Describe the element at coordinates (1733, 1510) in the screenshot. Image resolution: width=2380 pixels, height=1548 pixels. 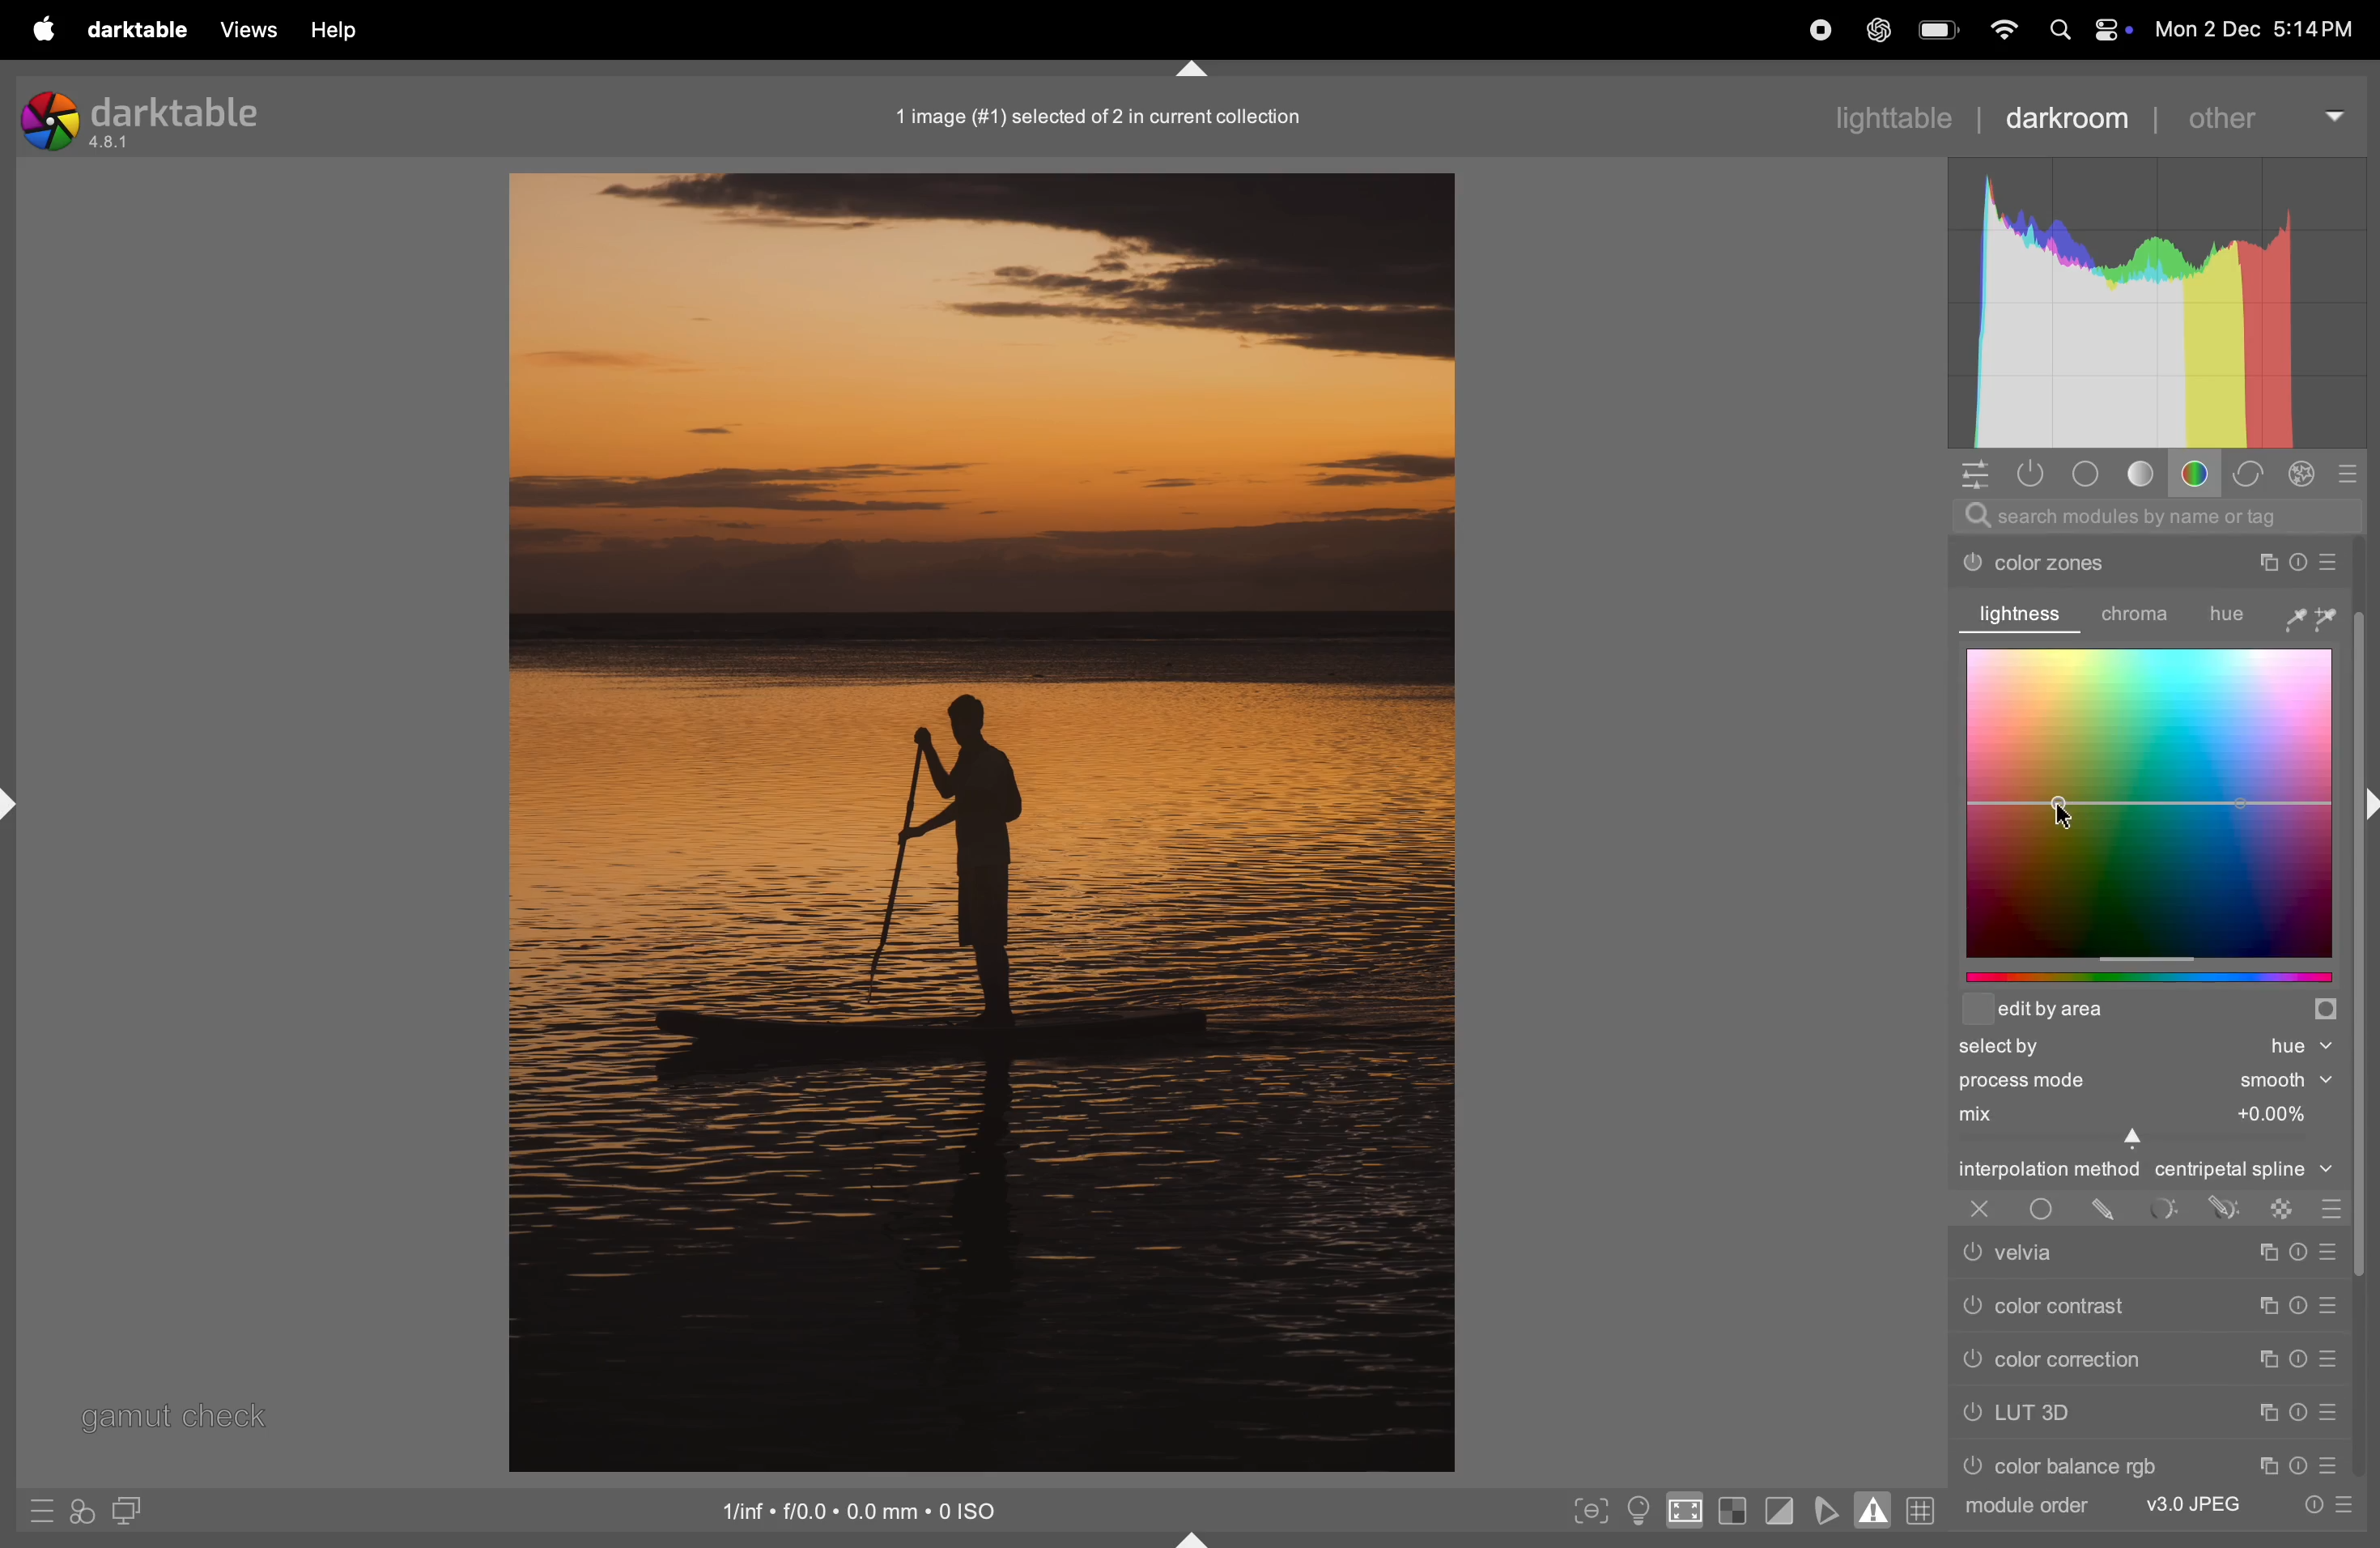
I see `toggle indication of raw exposure` at that location.